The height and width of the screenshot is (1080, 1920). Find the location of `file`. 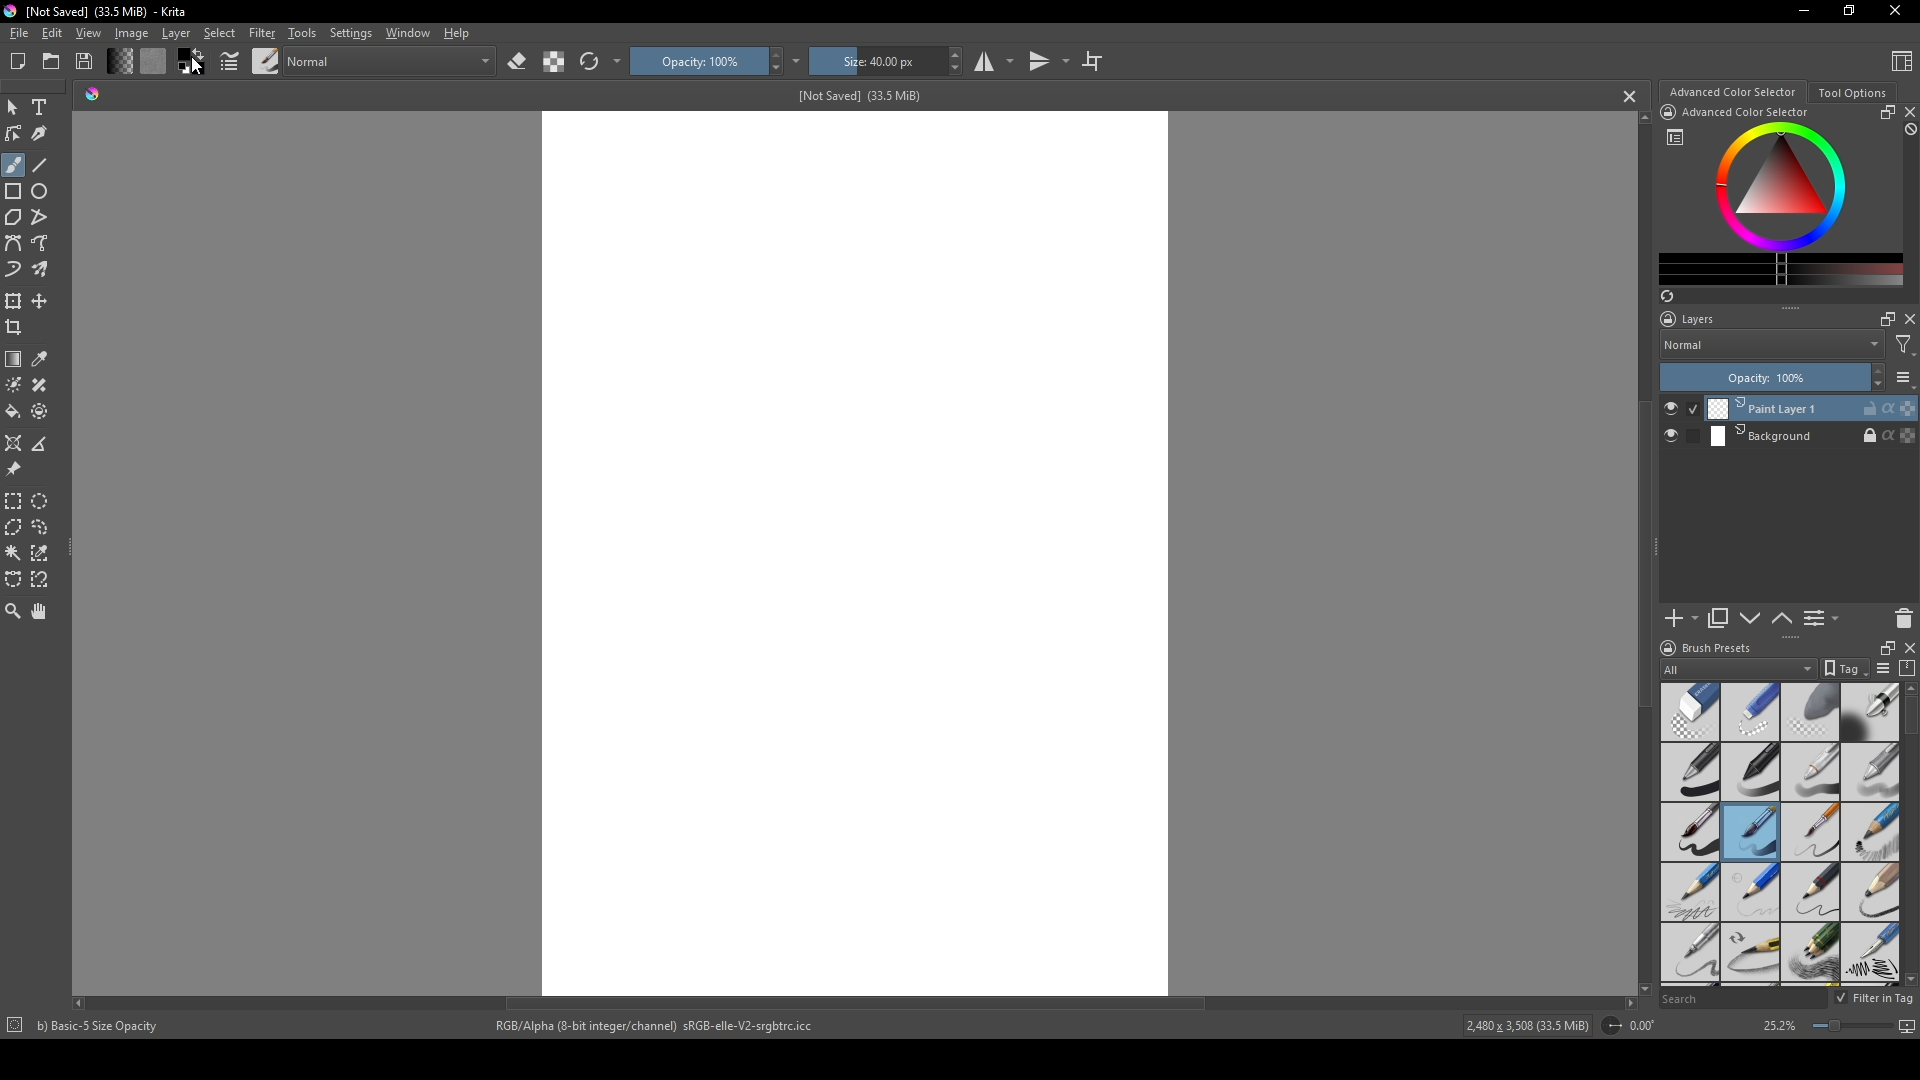

file is located at coordinates (18, 34).